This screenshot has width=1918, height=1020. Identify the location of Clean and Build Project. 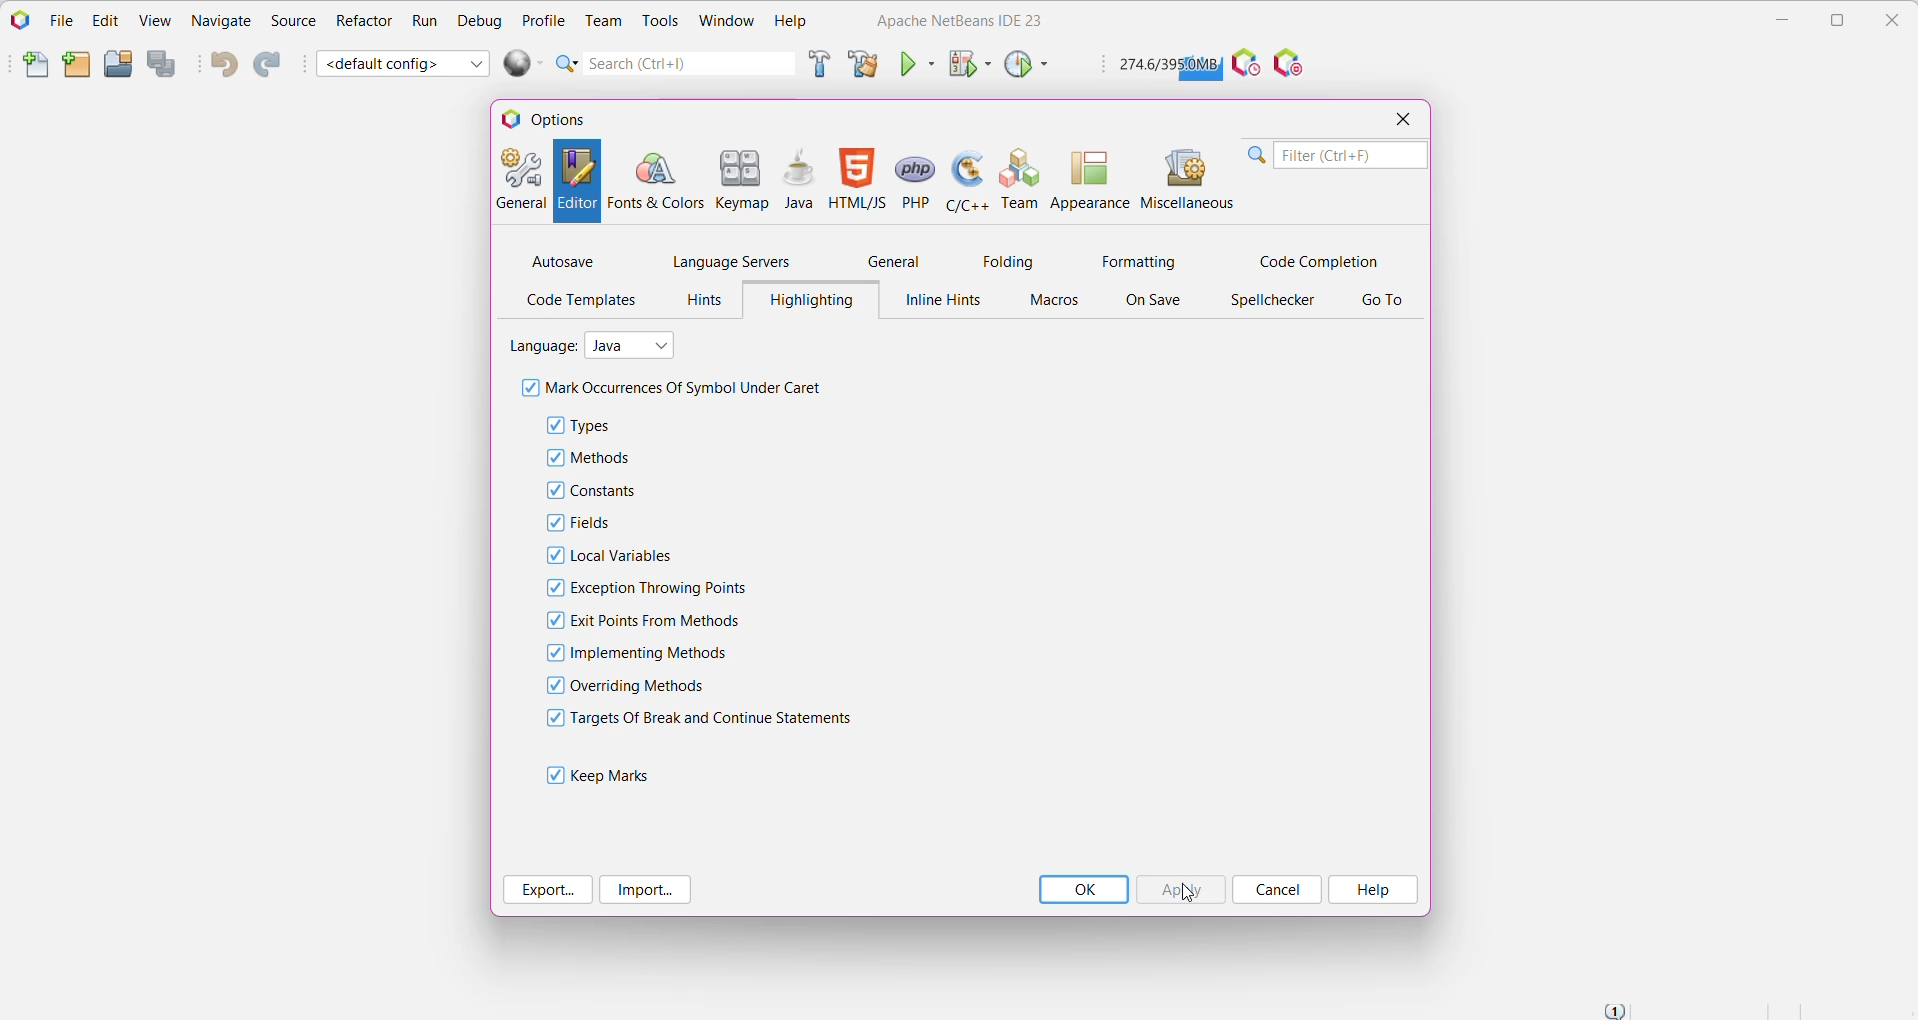
(863, 63).